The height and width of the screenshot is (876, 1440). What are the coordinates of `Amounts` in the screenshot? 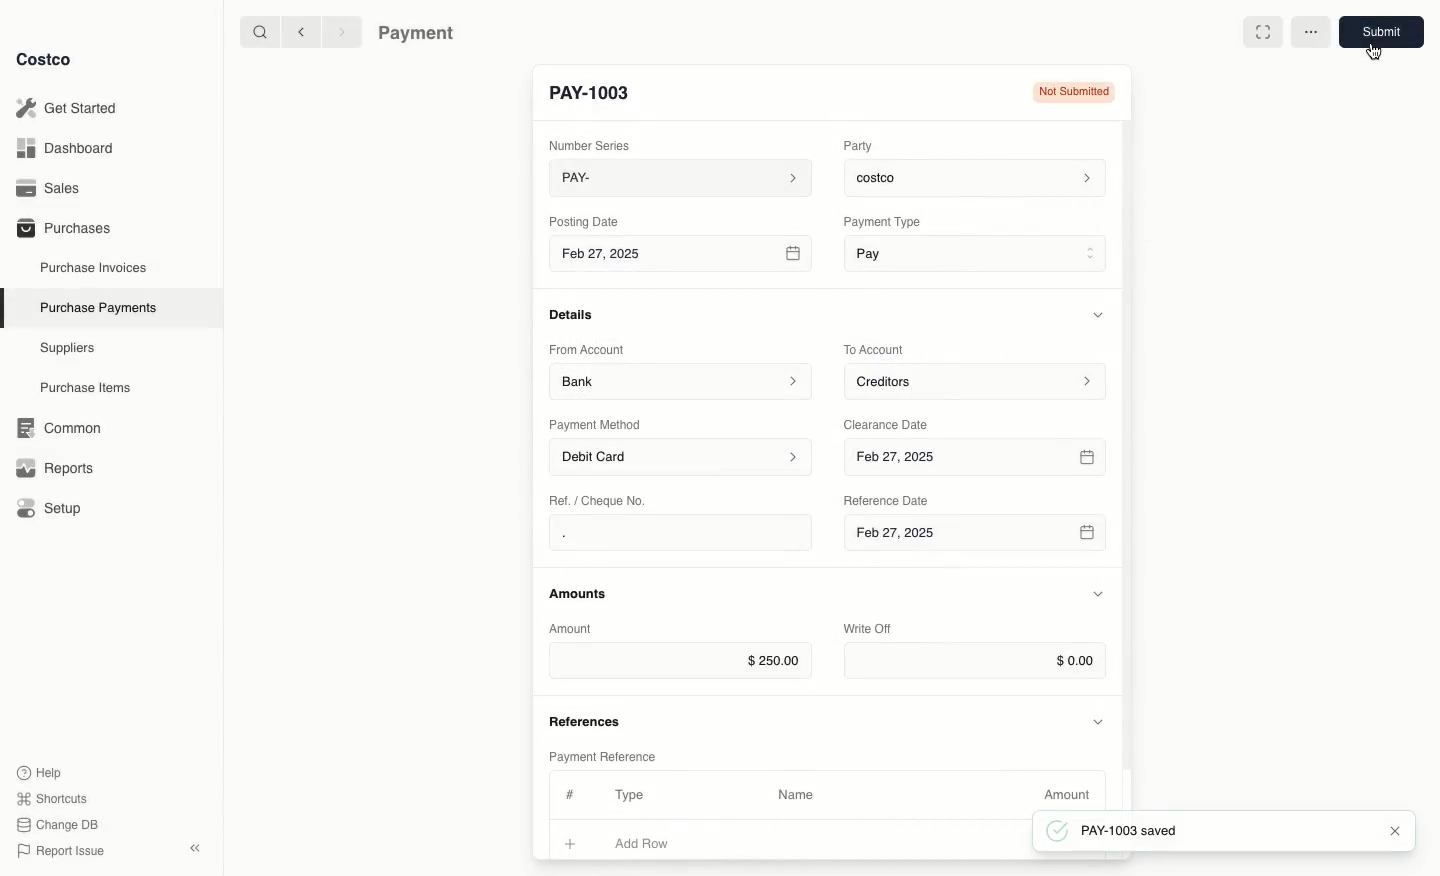 It's located at (580, 593).